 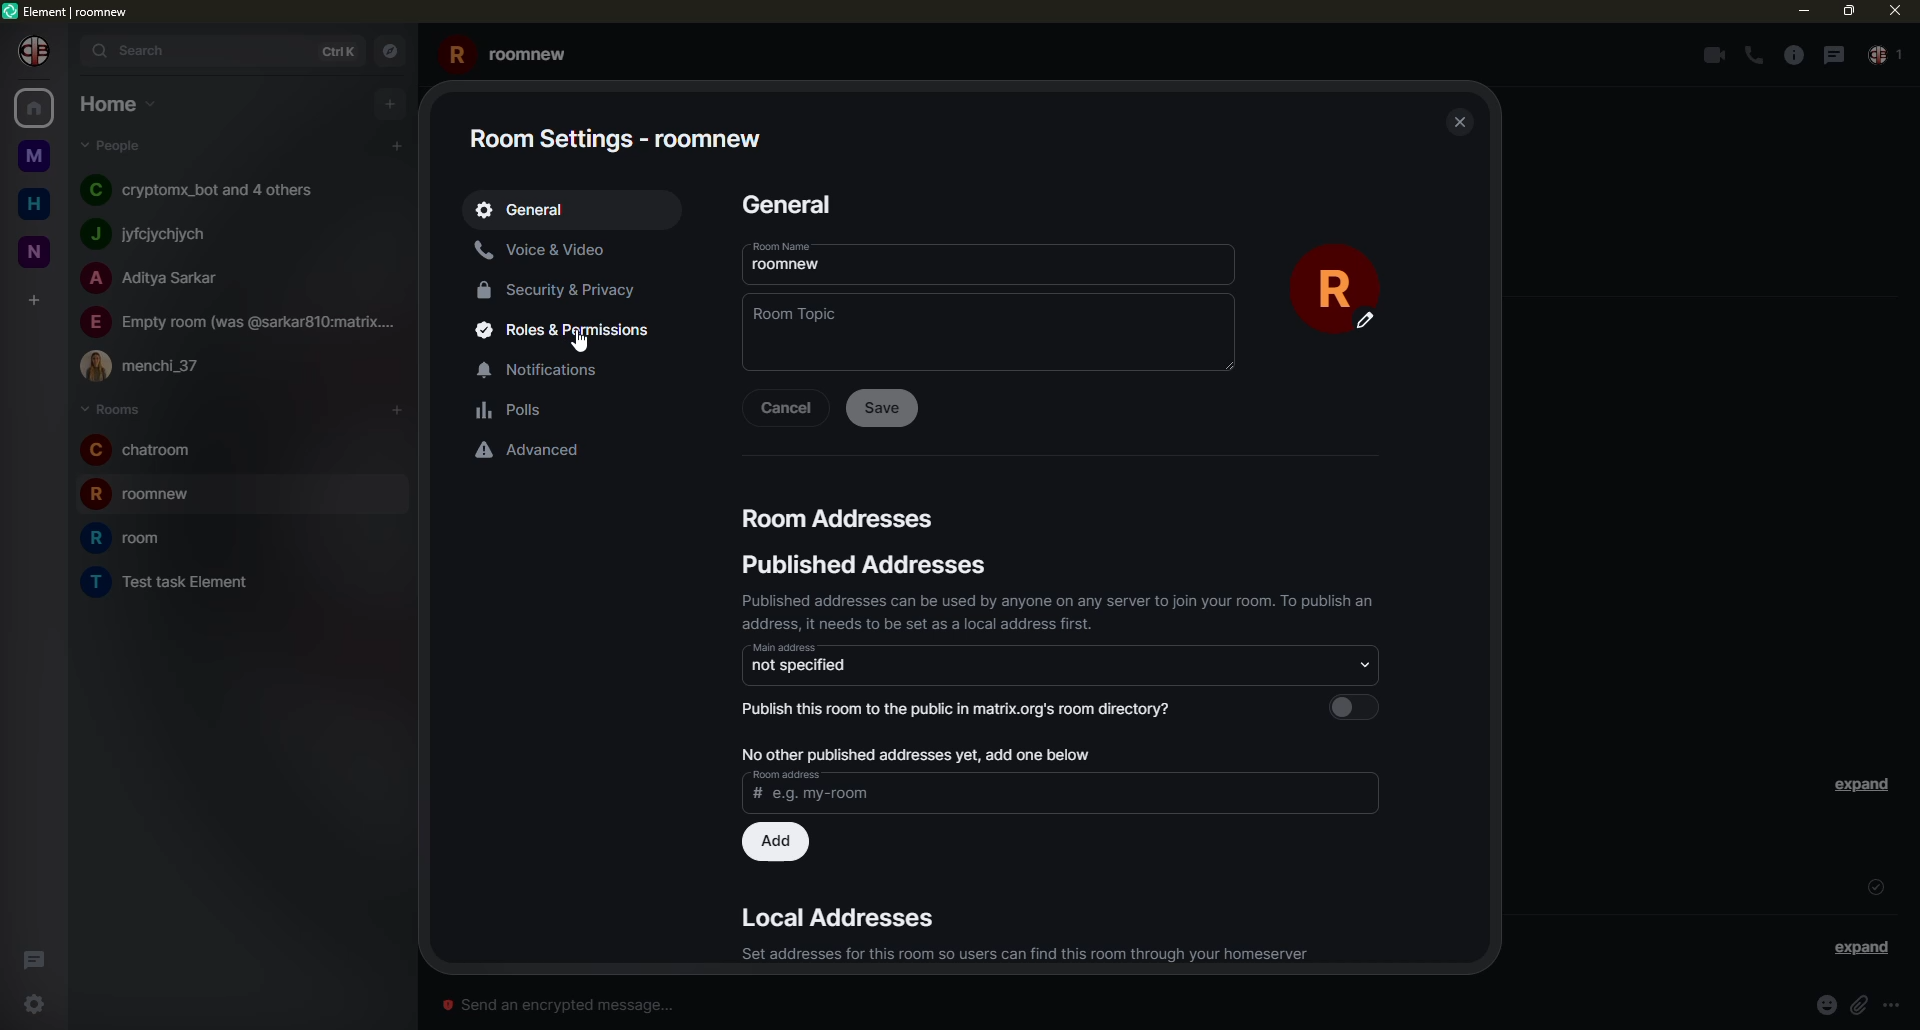 What do you see at coordinates (1866, 784) in the screenshot?
I see `expand` at bounding box center [1866, 784].